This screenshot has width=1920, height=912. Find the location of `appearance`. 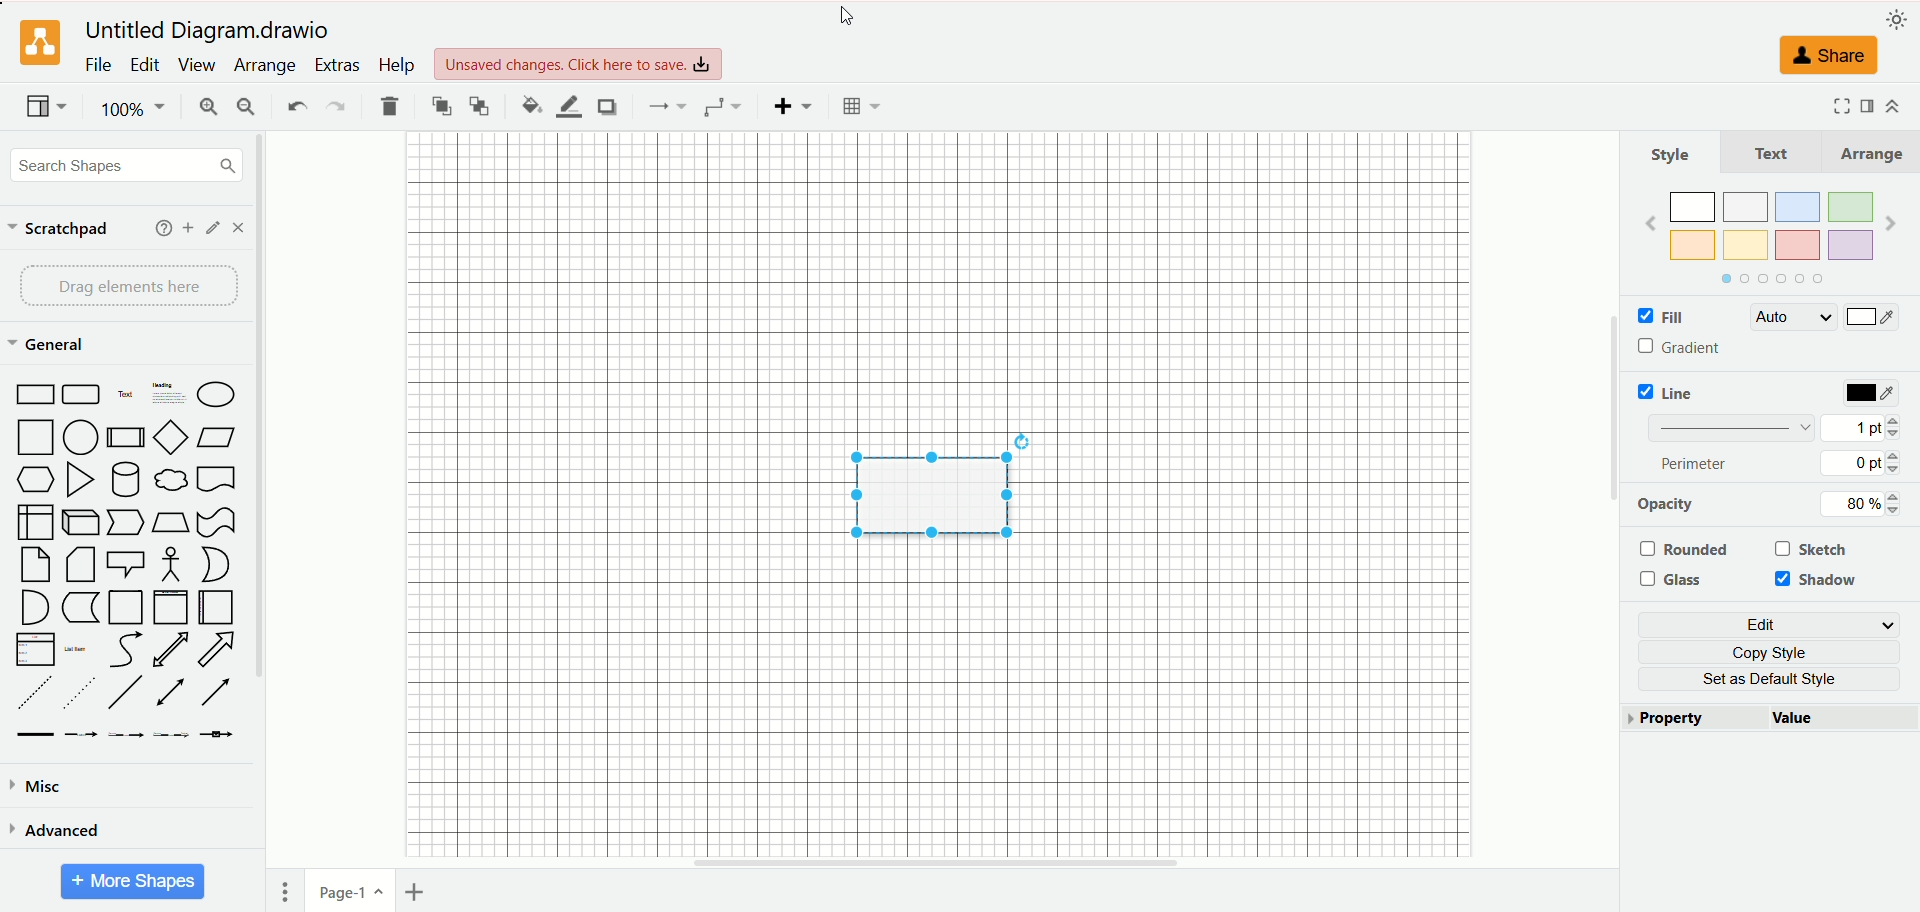

appearance is located at coordinates (1897, 17).